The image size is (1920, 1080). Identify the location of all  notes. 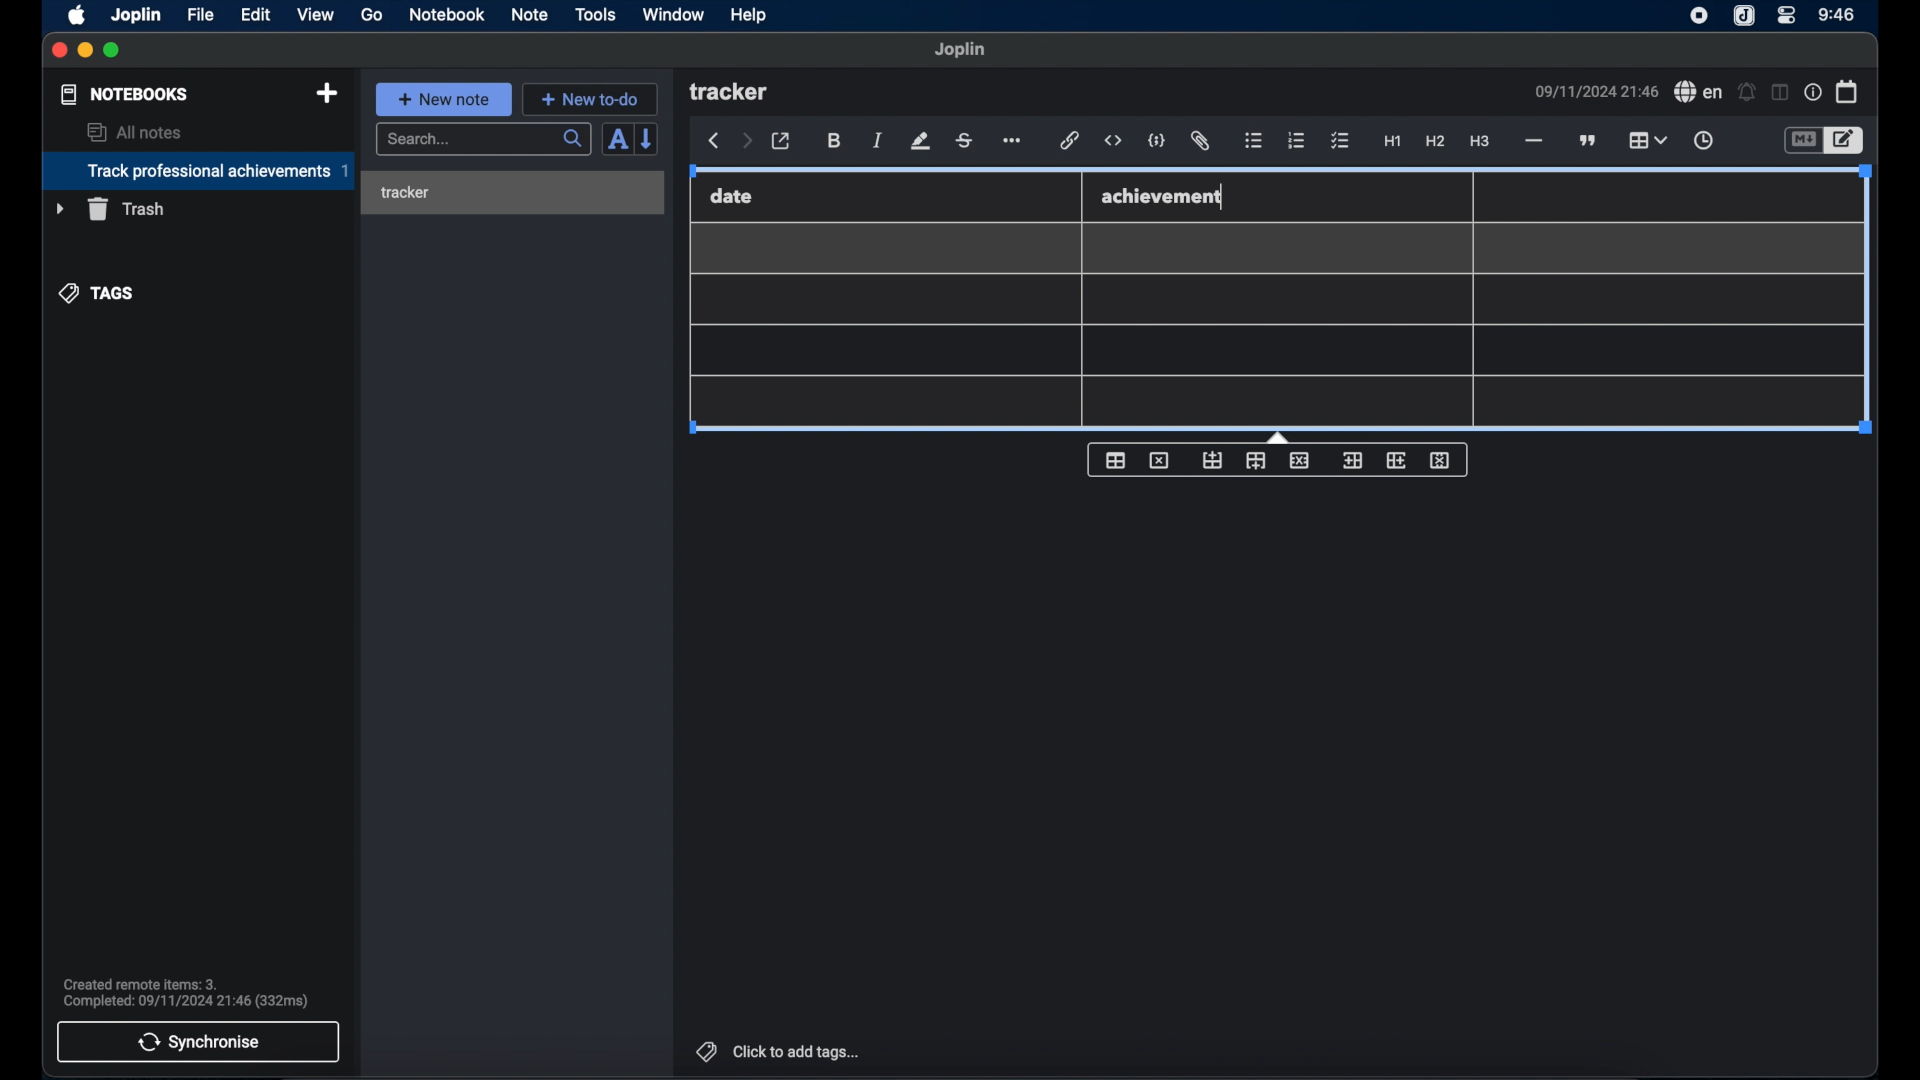
(134, 132).